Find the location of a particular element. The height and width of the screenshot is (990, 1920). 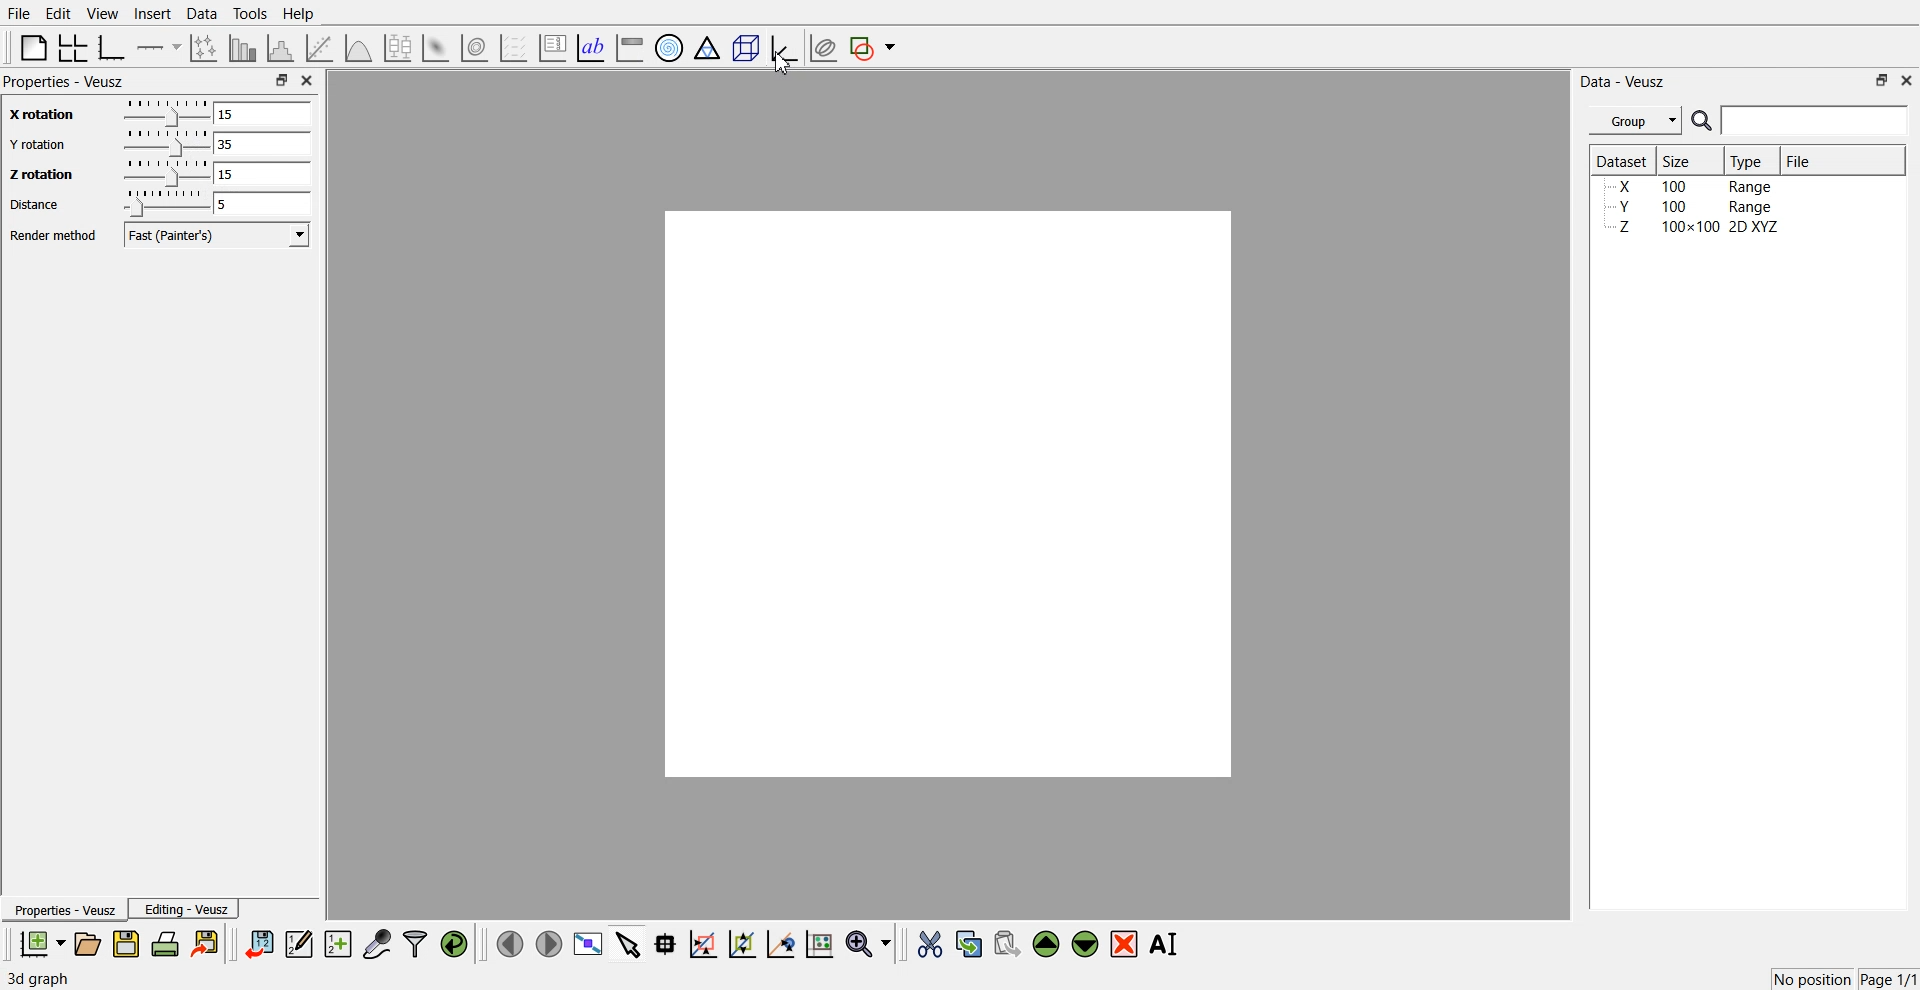

Polar Graph is located at coordinates (669, 48).